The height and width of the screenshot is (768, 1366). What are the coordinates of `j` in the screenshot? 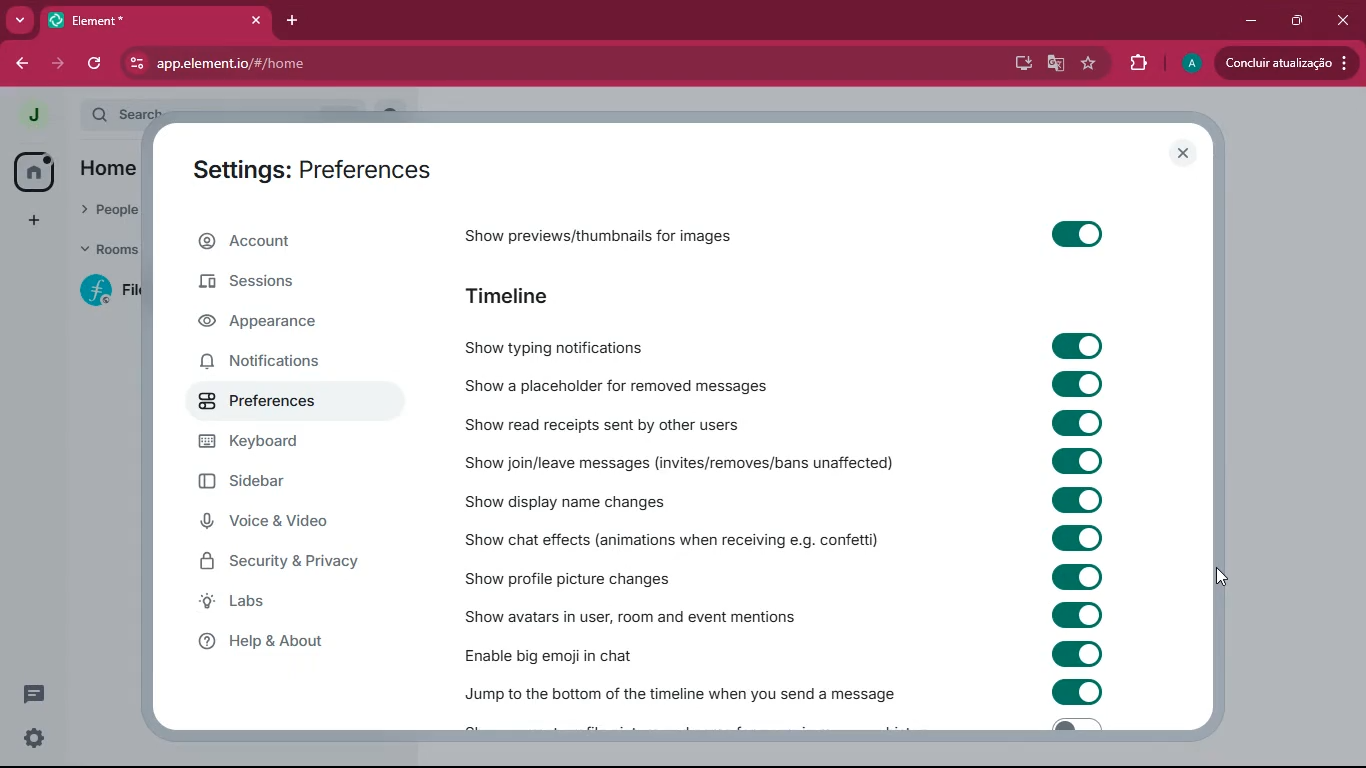 It's located at (30, 117).